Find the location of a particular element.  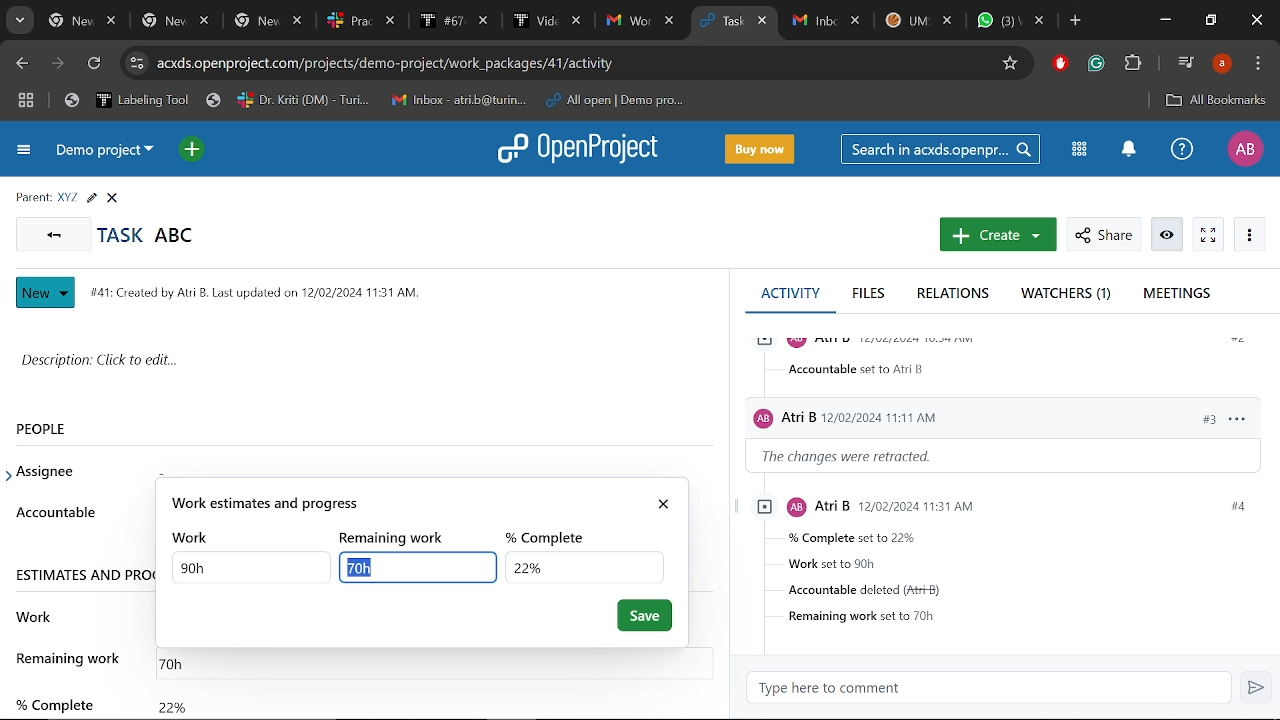

Next page is located at coordinates (61, 65).